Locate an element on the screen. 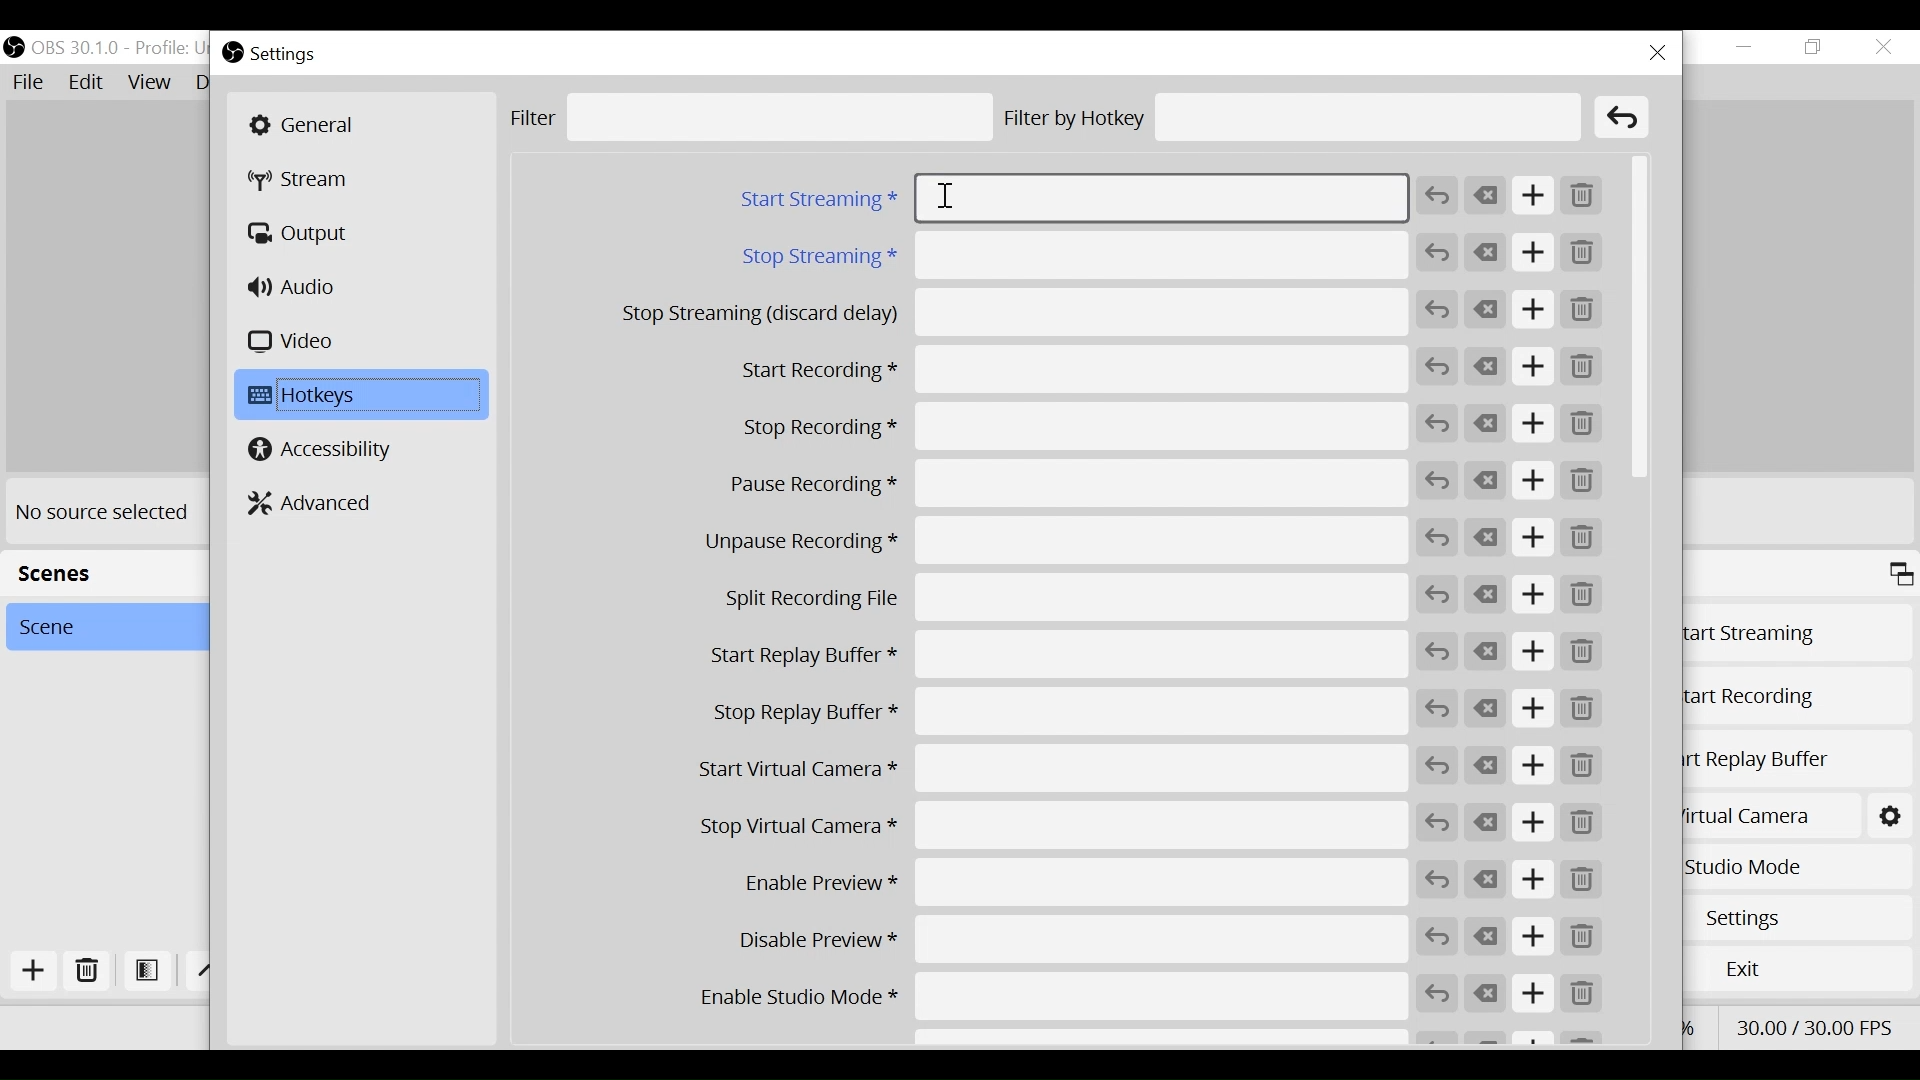 This screenshot has width=1920, height=1080. Hotkeys is located at coordinates (362, 394).